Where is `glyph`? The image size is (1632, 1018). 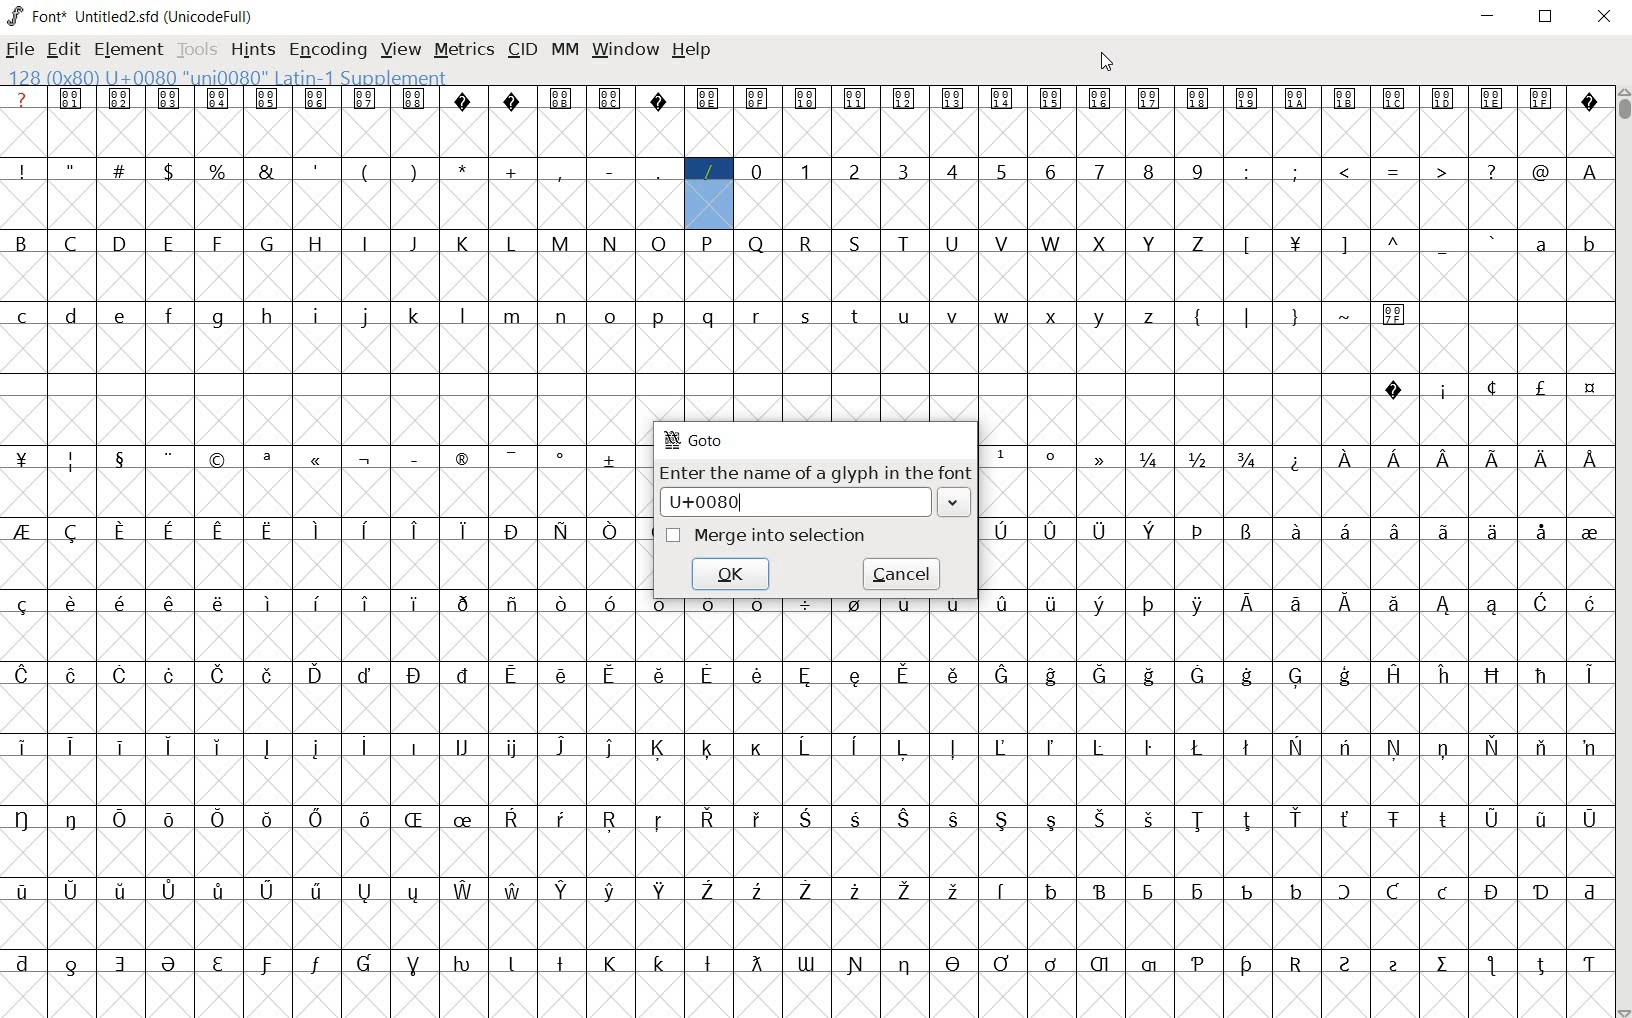
glyph is located at coordinates (1345, 98).